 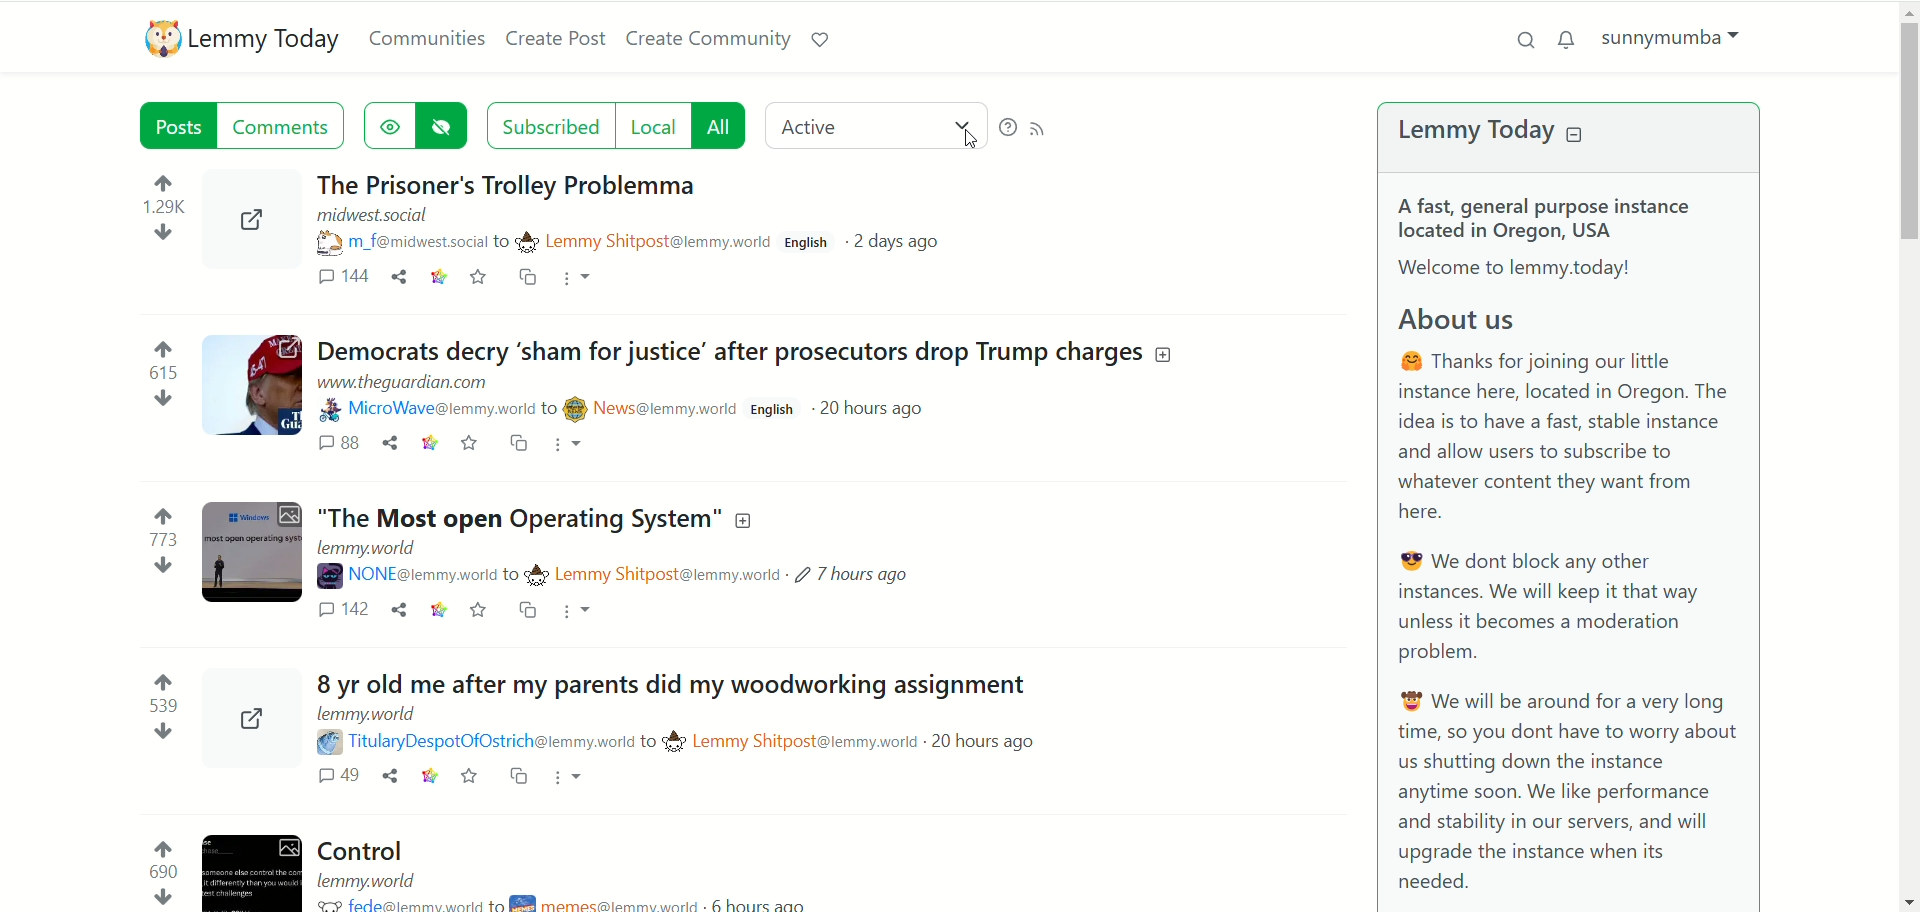 What do you see at coordinates (855, 574) in the screenshot?
I see `7 hours ago` at bounding box center [855, 574].